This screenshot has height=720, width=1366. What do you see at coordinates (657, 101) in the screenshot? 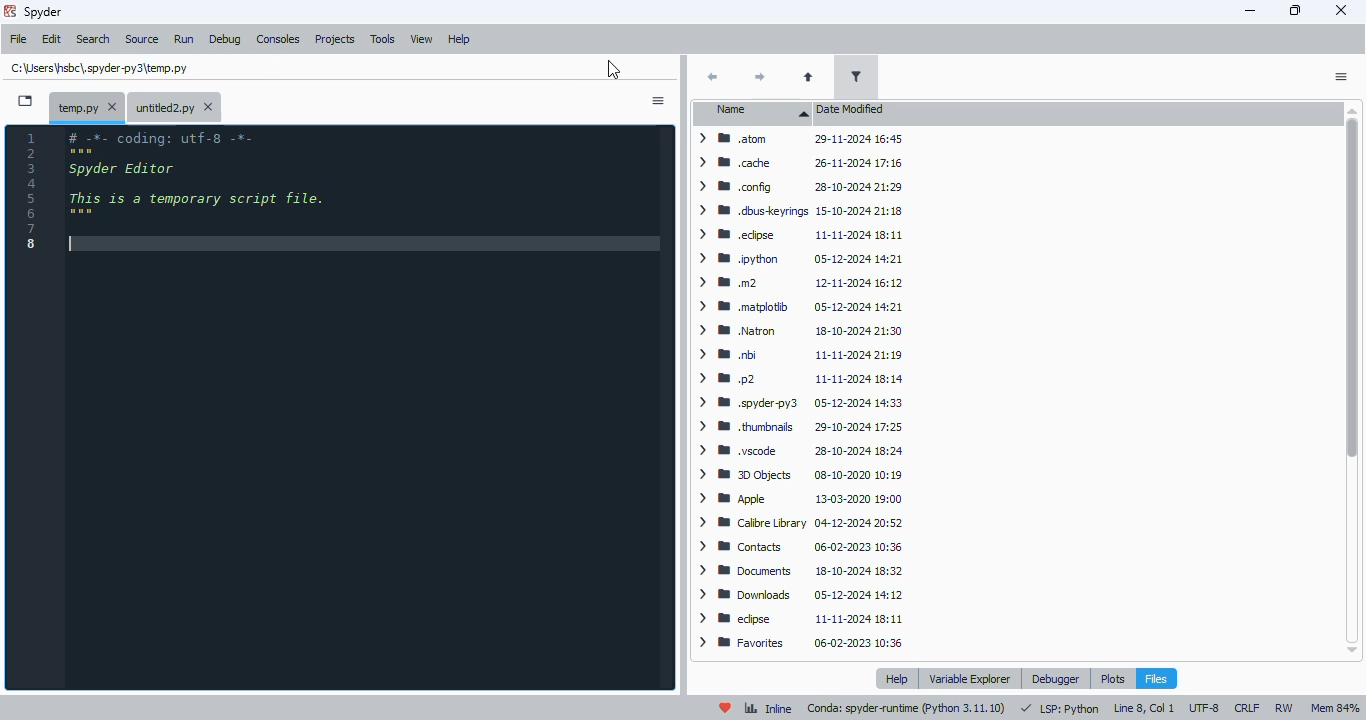
I see `options` at bounding box center [657, 101].